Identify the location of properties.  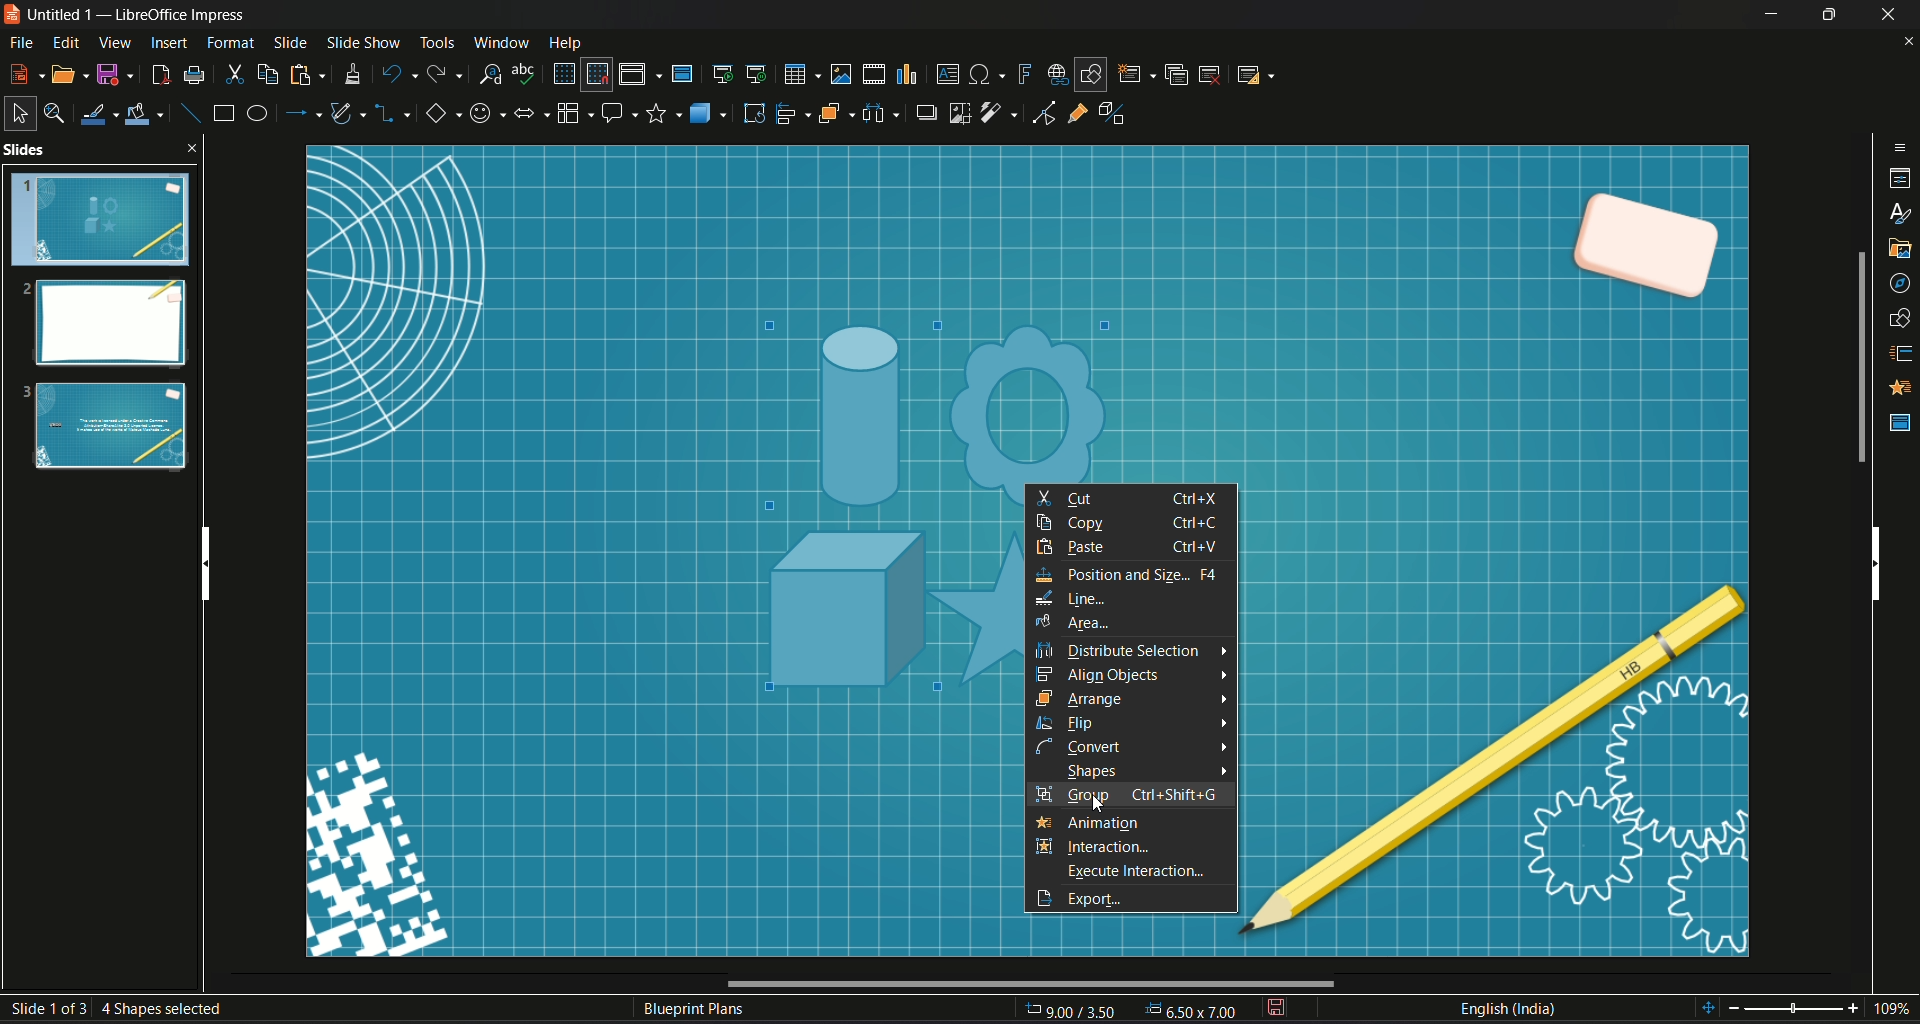
(1901, 181).